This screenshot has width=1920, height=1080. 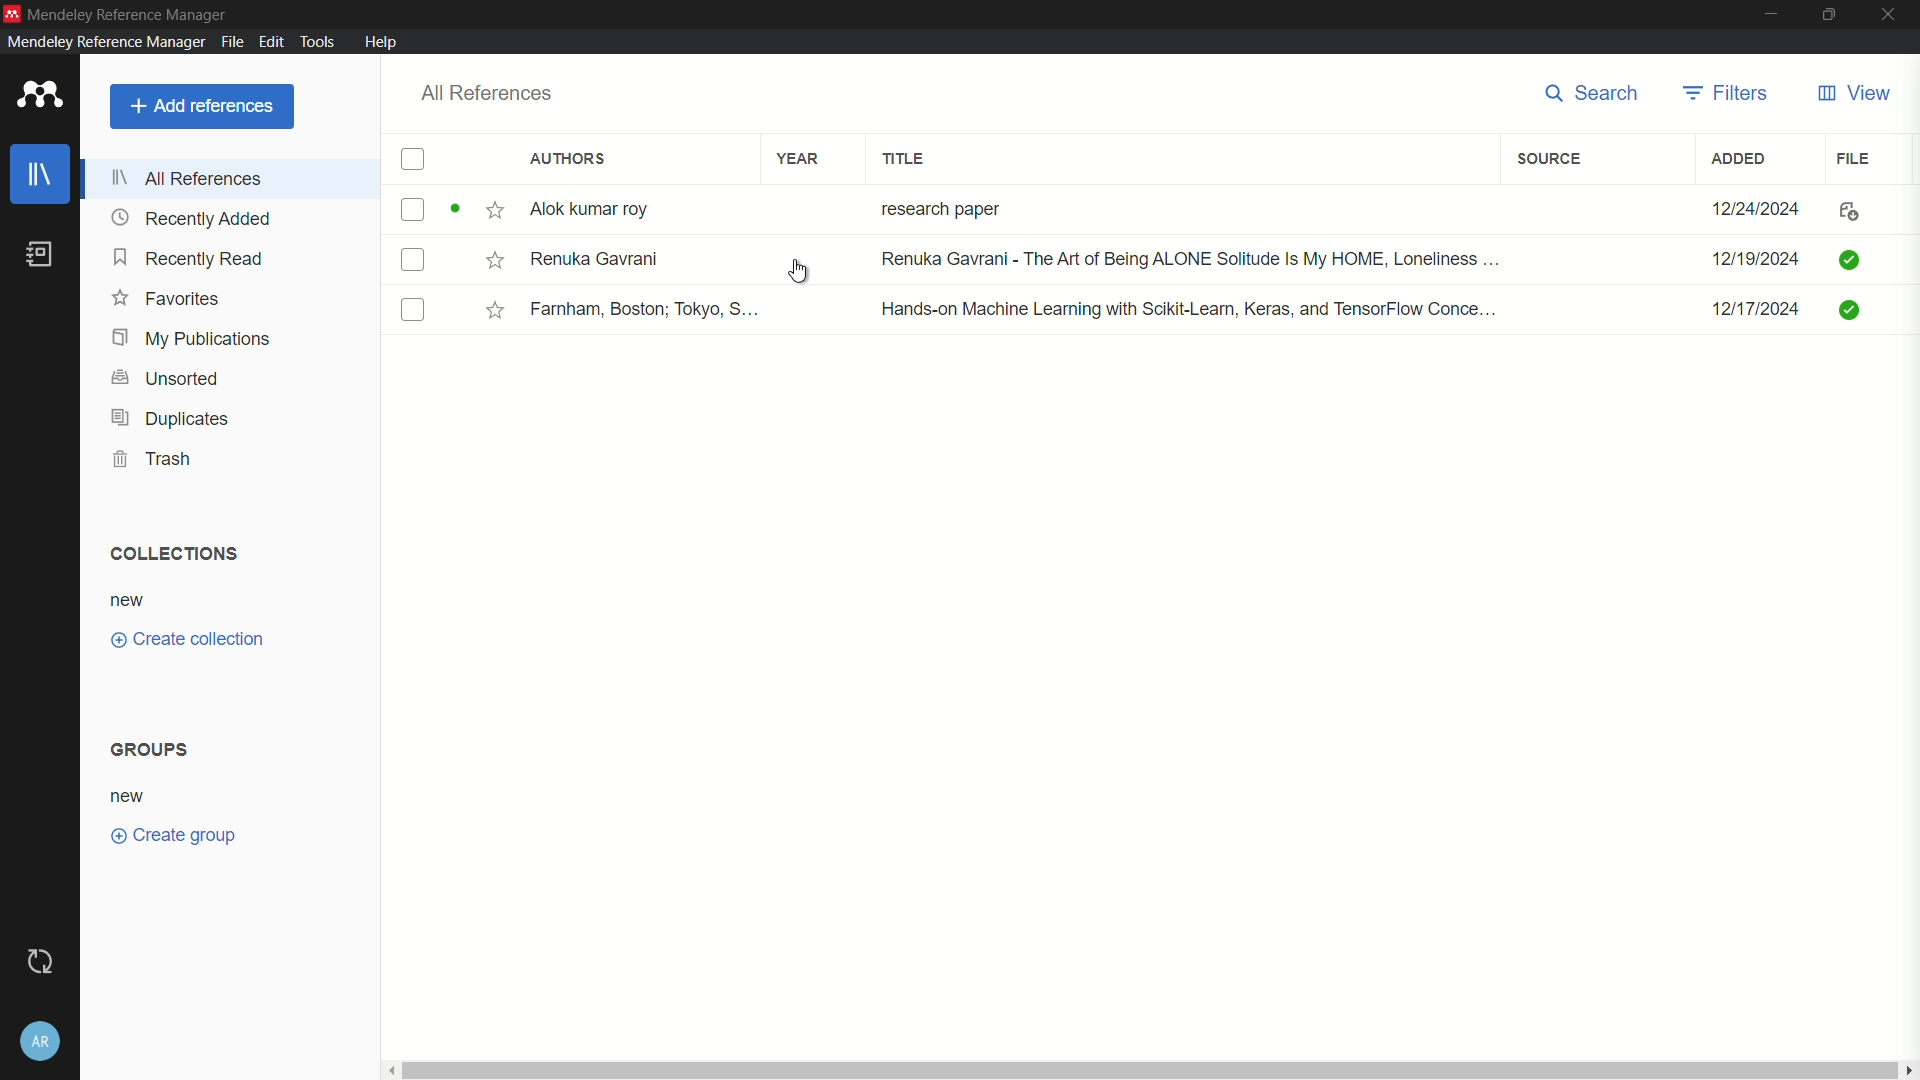 I want to click on 12/19/2024, so click(x=1751, y=259).